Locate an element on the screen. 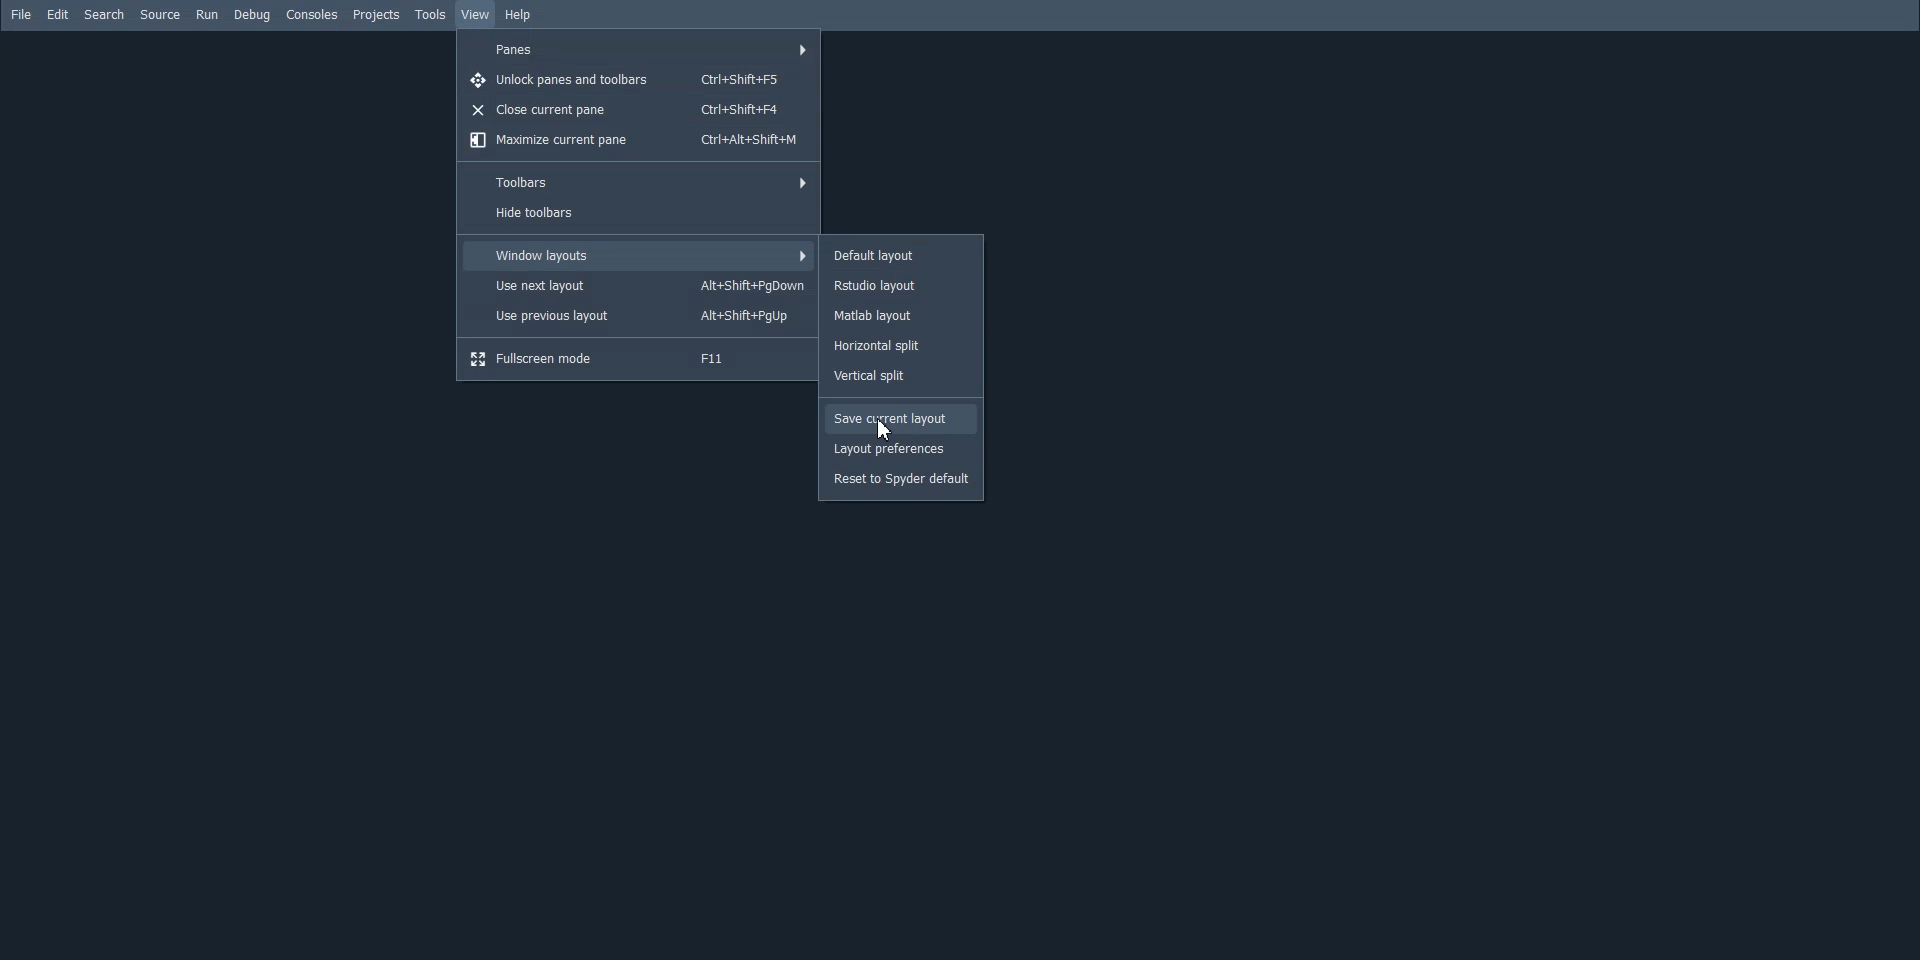  Reset to spyder default is located at coordinates (902, 480).